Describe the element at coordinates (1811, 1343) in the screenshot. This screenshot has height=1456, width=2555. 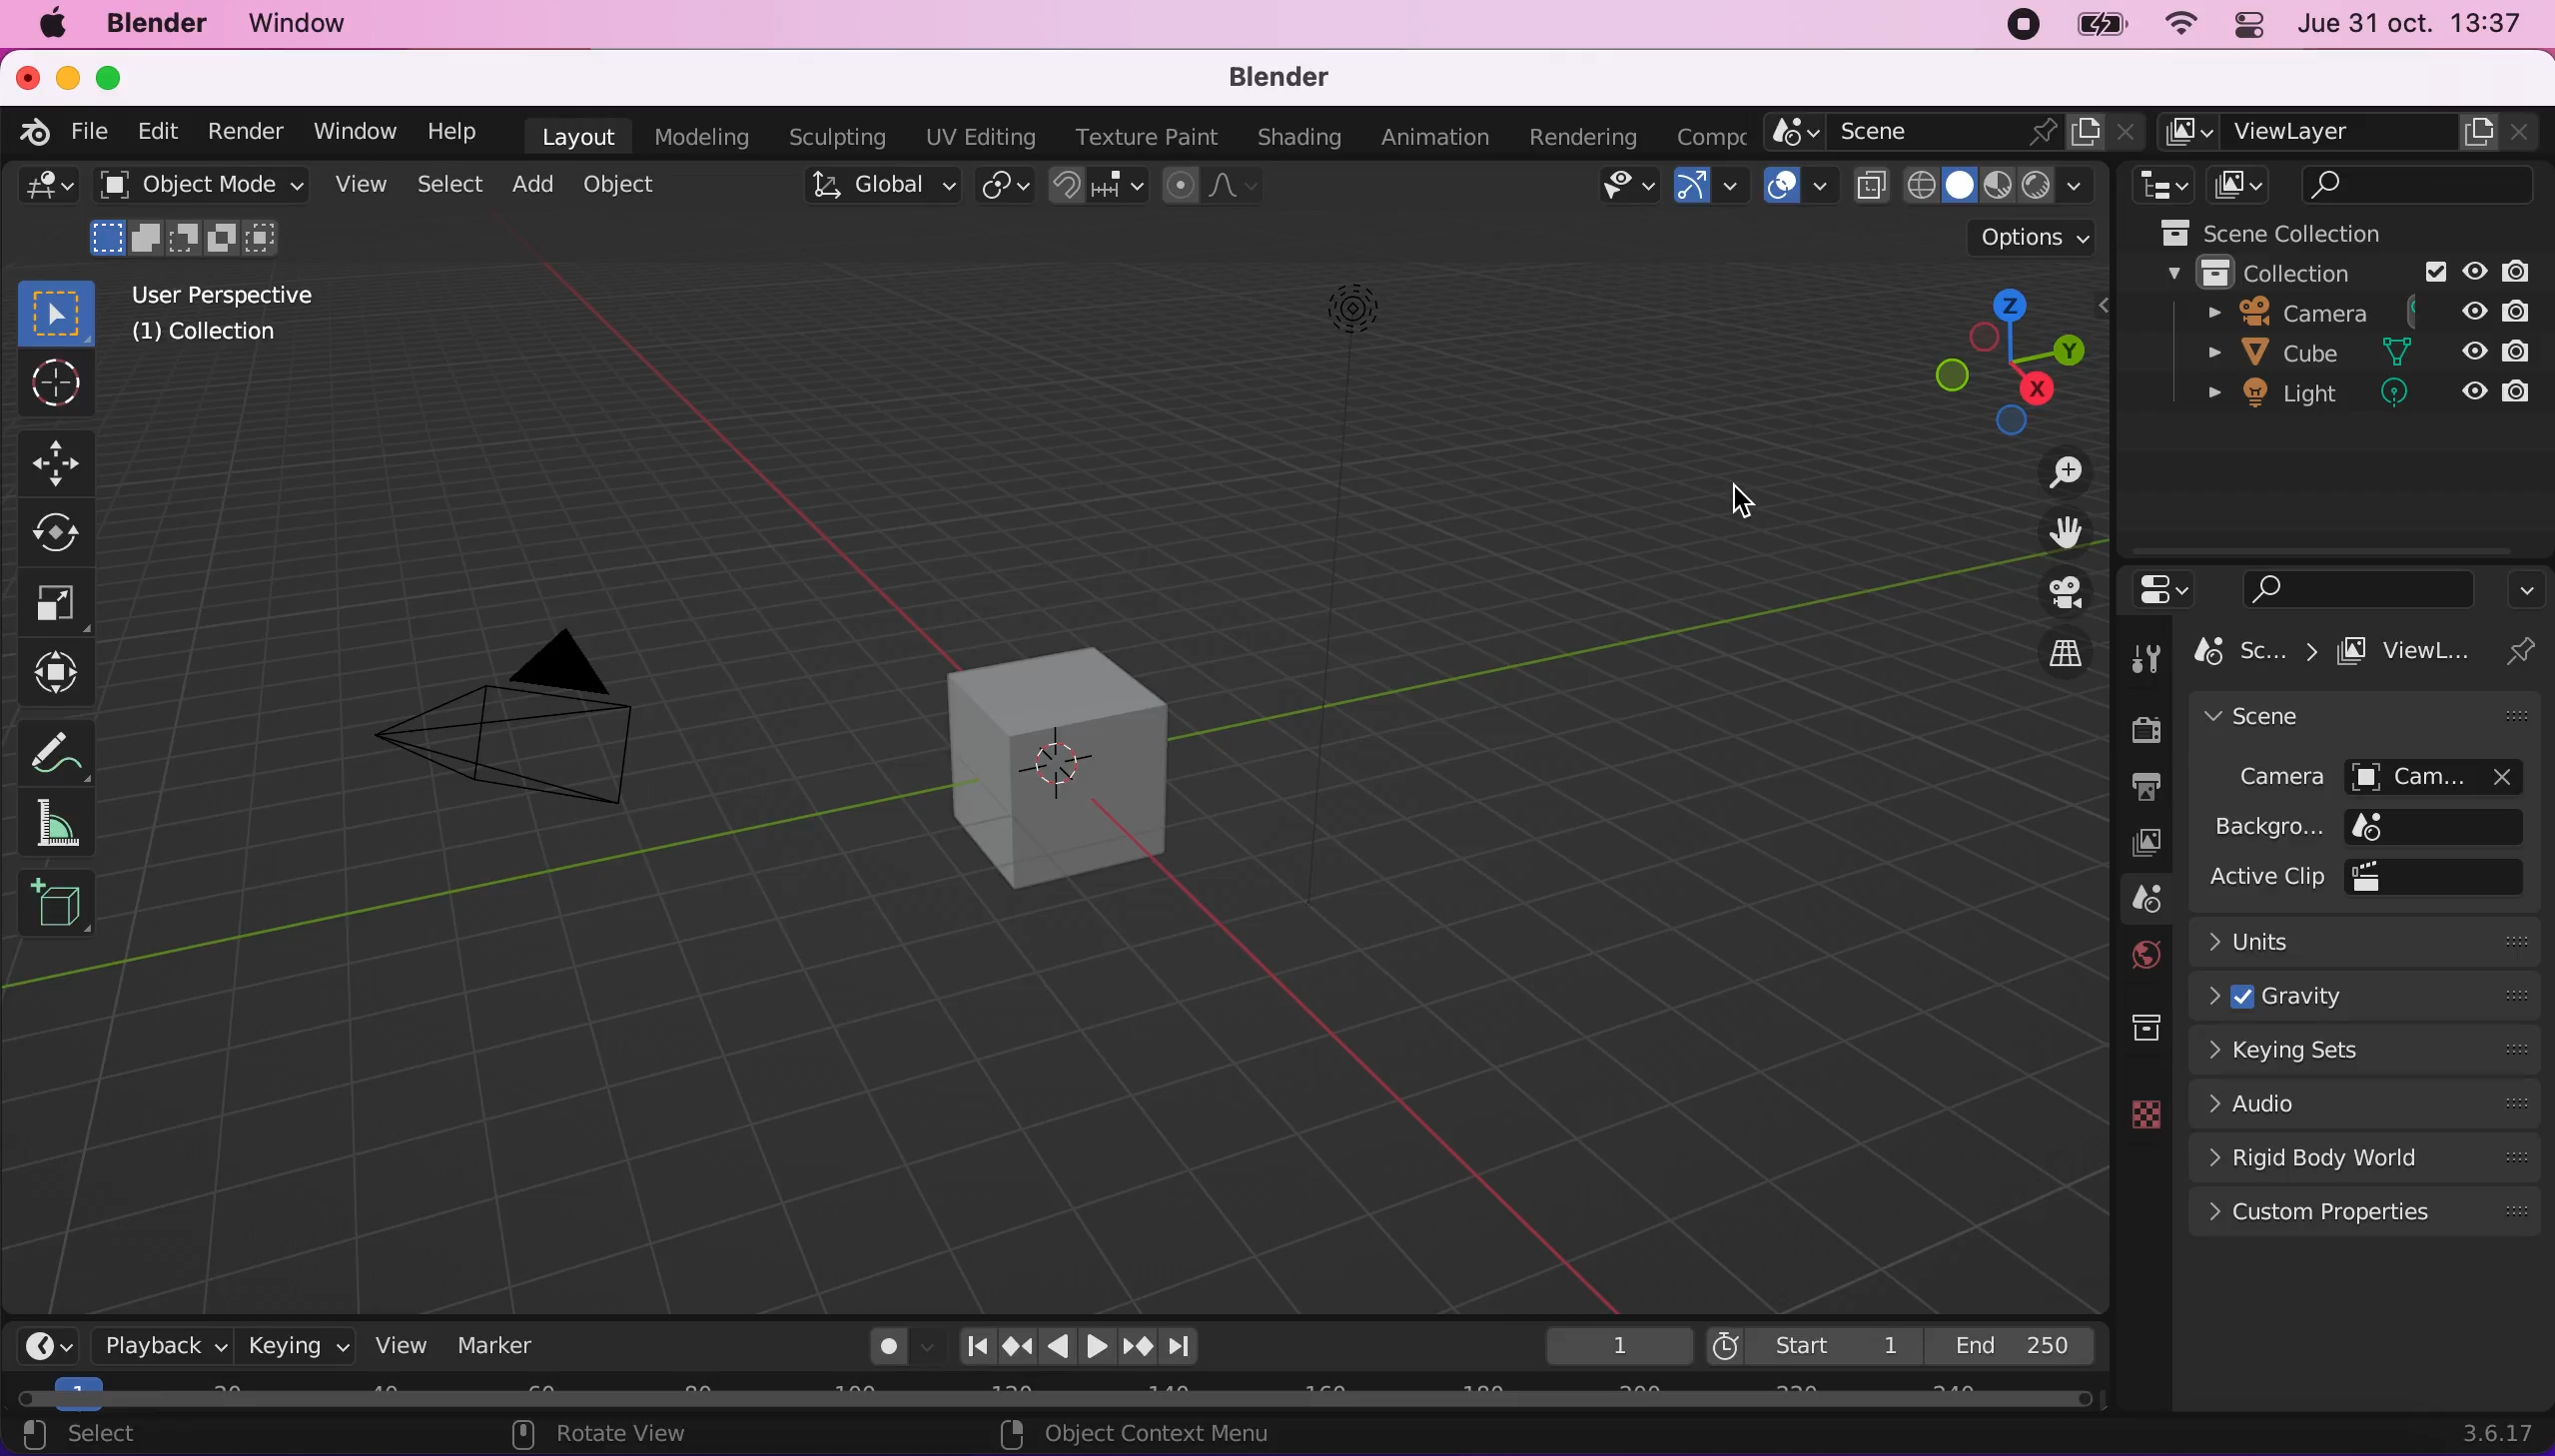
I see `start 1` at that location.